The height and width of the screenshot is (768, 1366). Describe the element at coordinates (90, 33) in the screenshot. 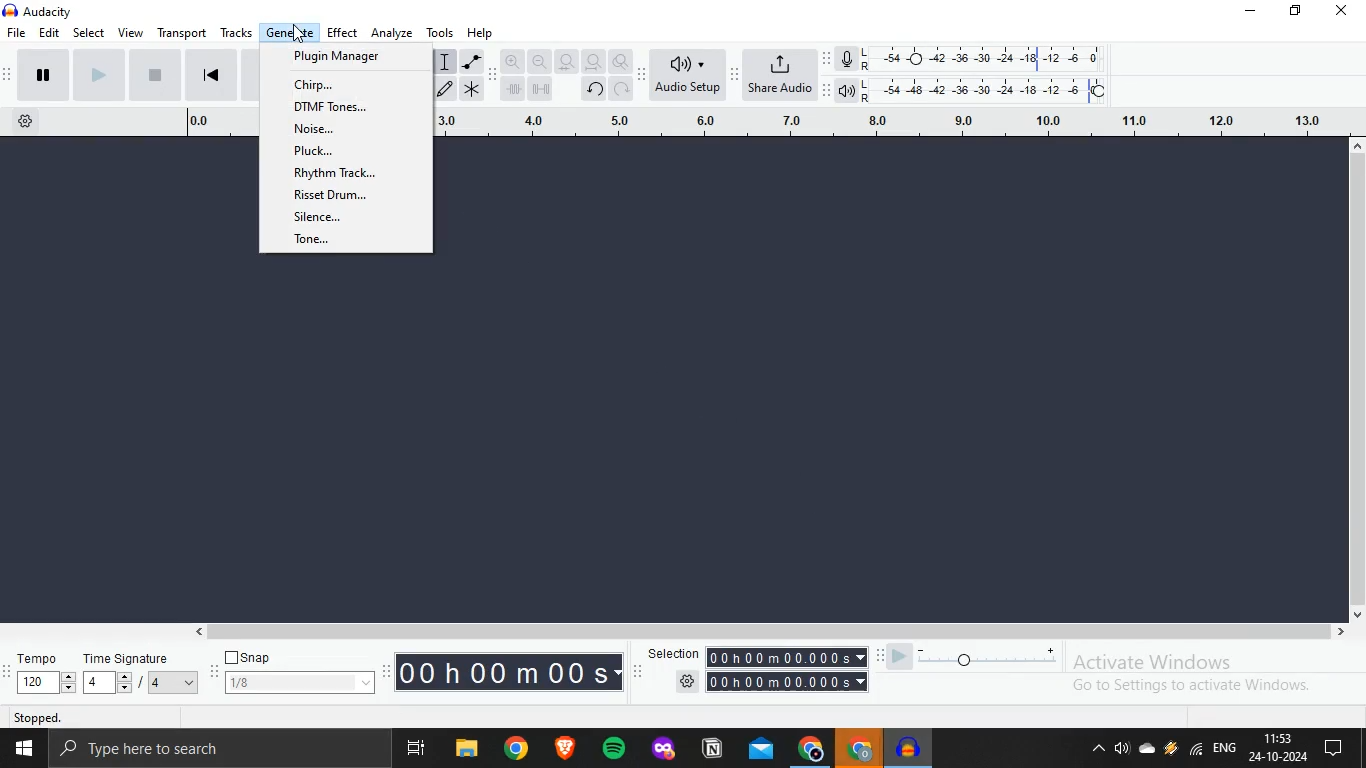

I see `Select` at that location.